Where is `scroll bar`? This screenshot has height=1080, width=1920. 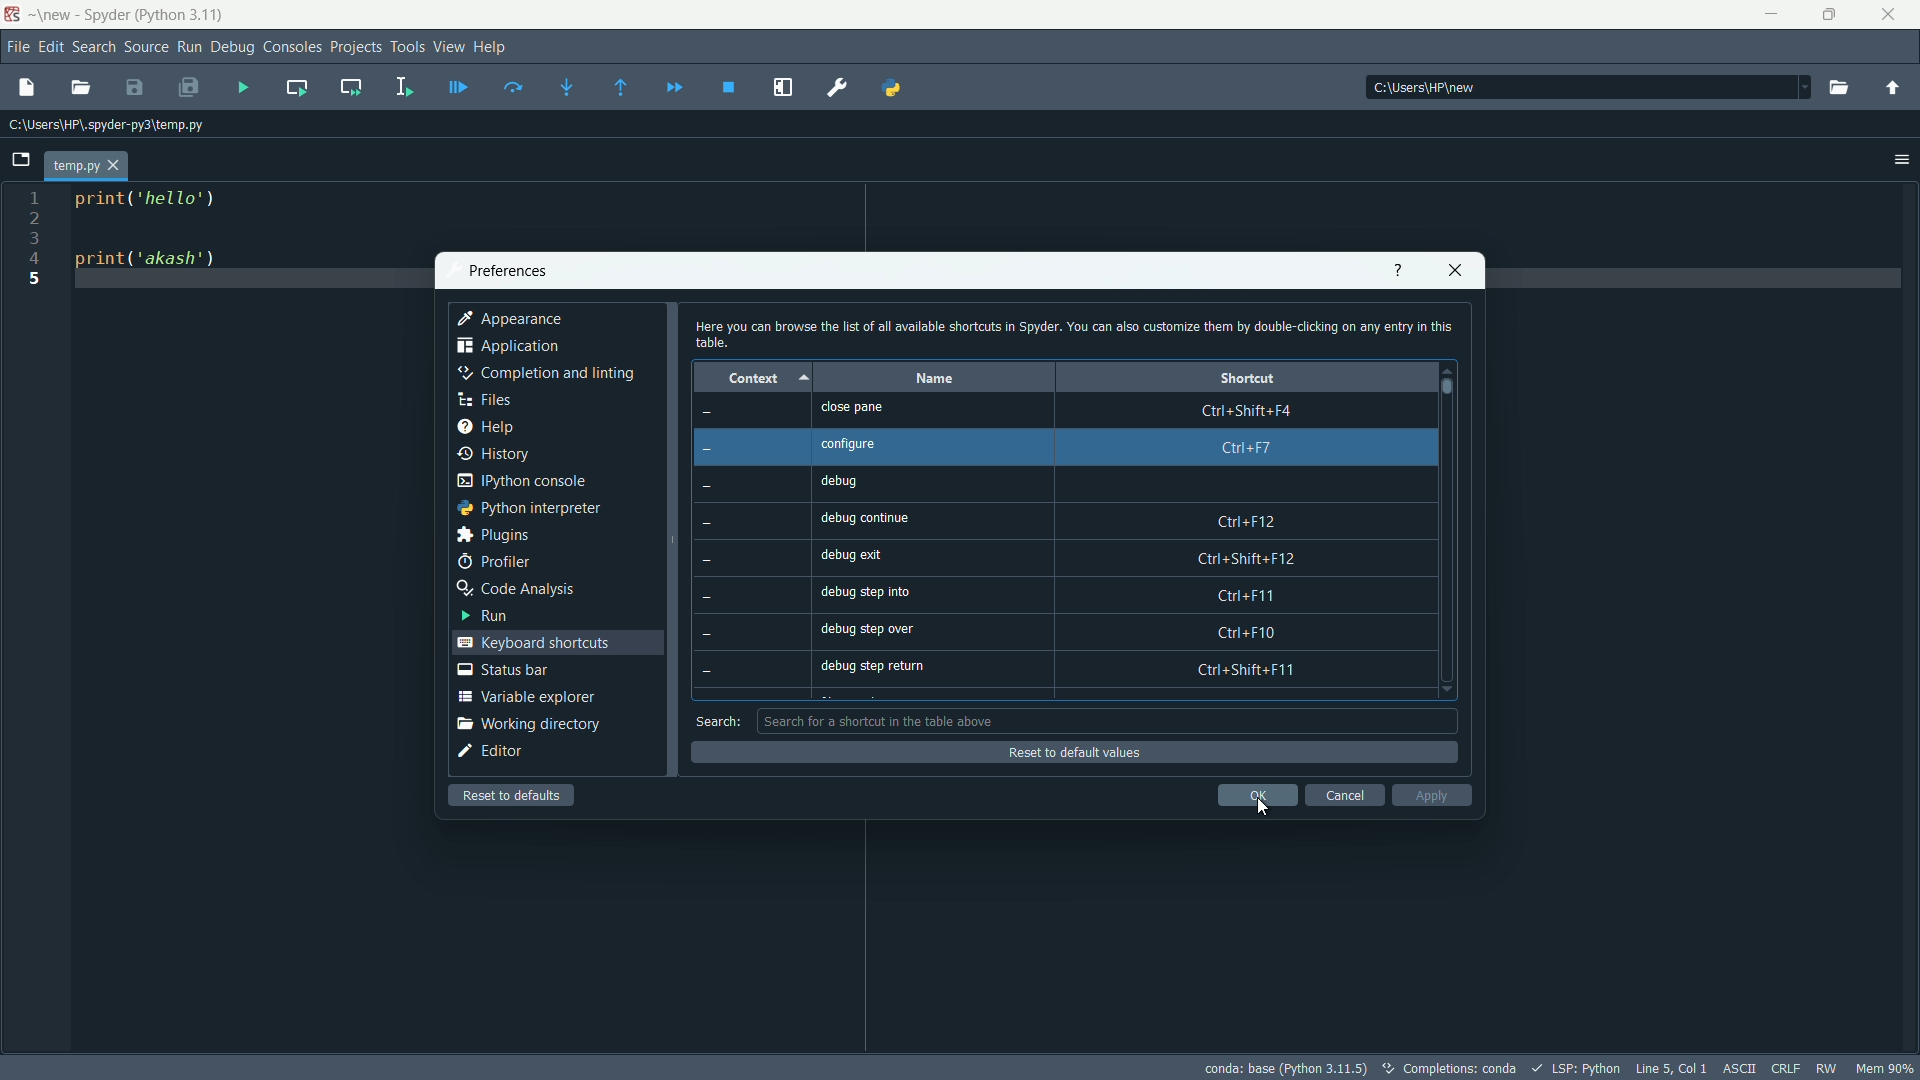
scroll bar is located at coordinates (1444, 387).